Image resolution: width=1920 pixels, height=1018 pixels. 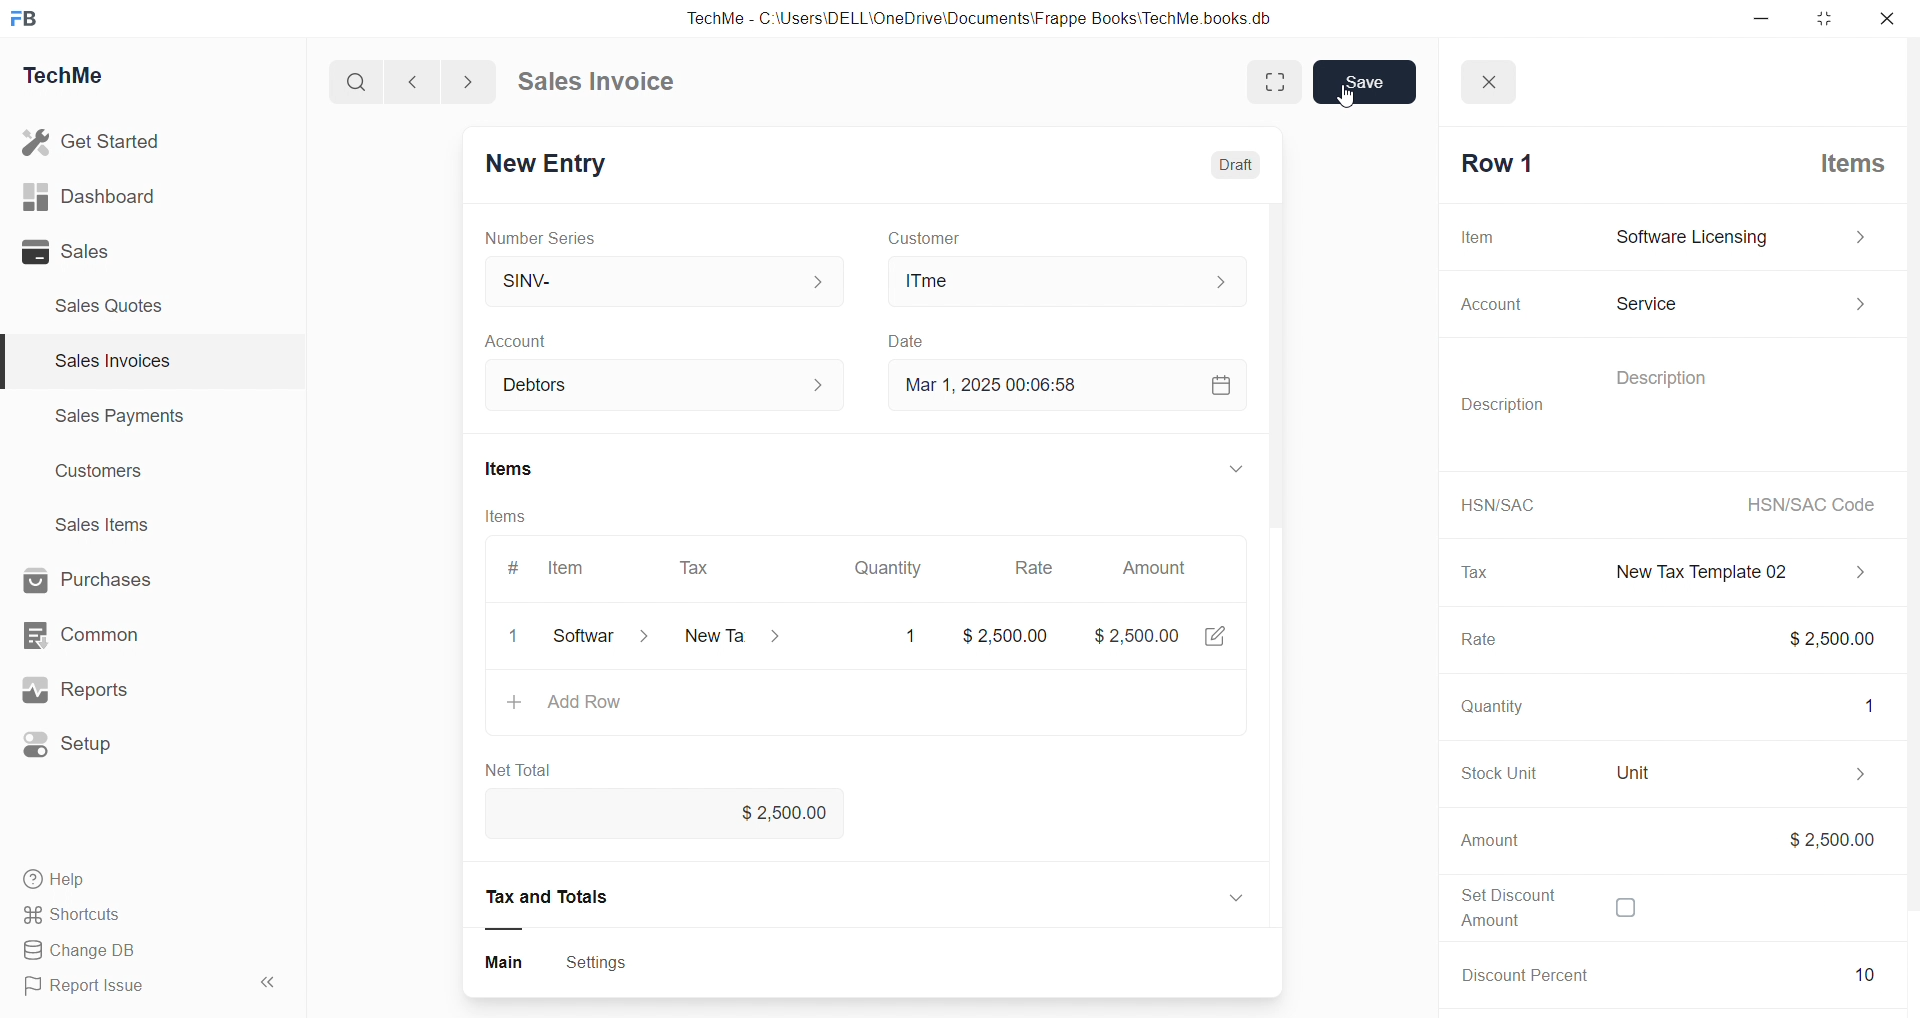 What do you see at coordinates (1892, 23) in the screenshot?
I see `Close` at bounding box center [1892, 23].